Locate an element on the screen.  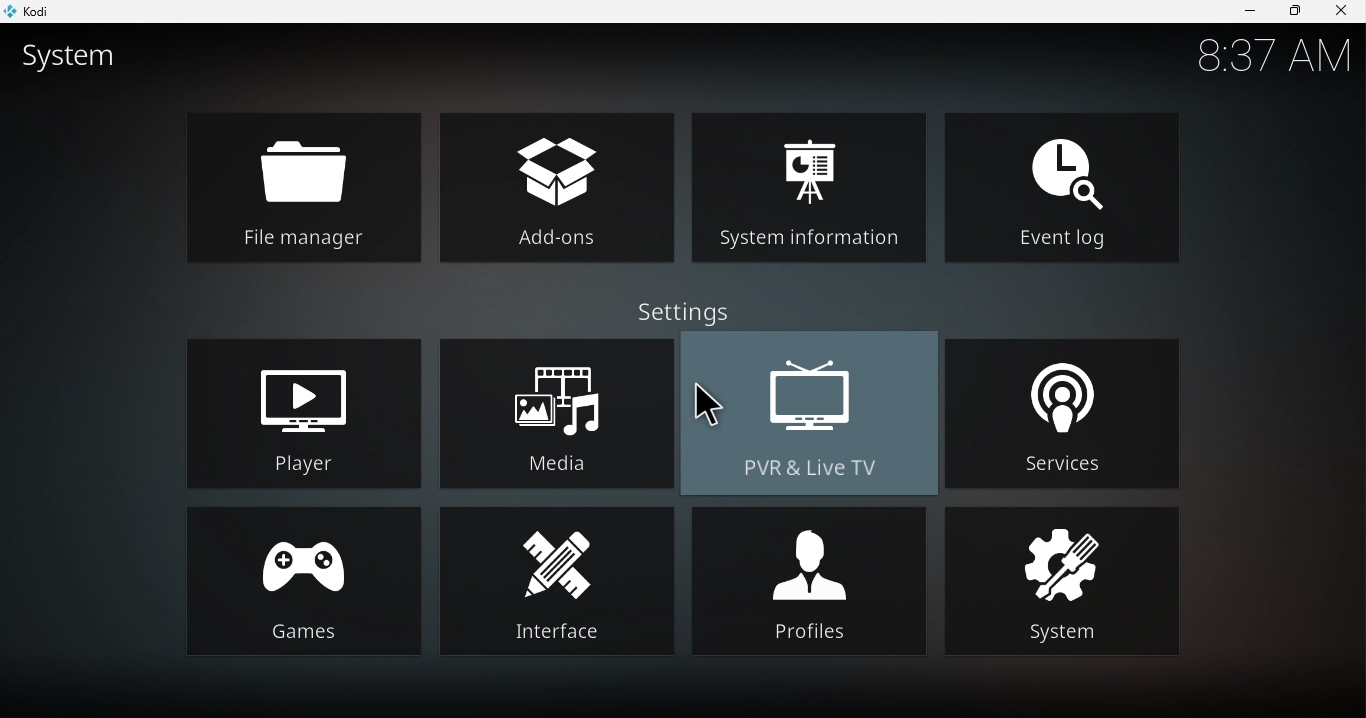
Settings is located at coordinates (676, 314).